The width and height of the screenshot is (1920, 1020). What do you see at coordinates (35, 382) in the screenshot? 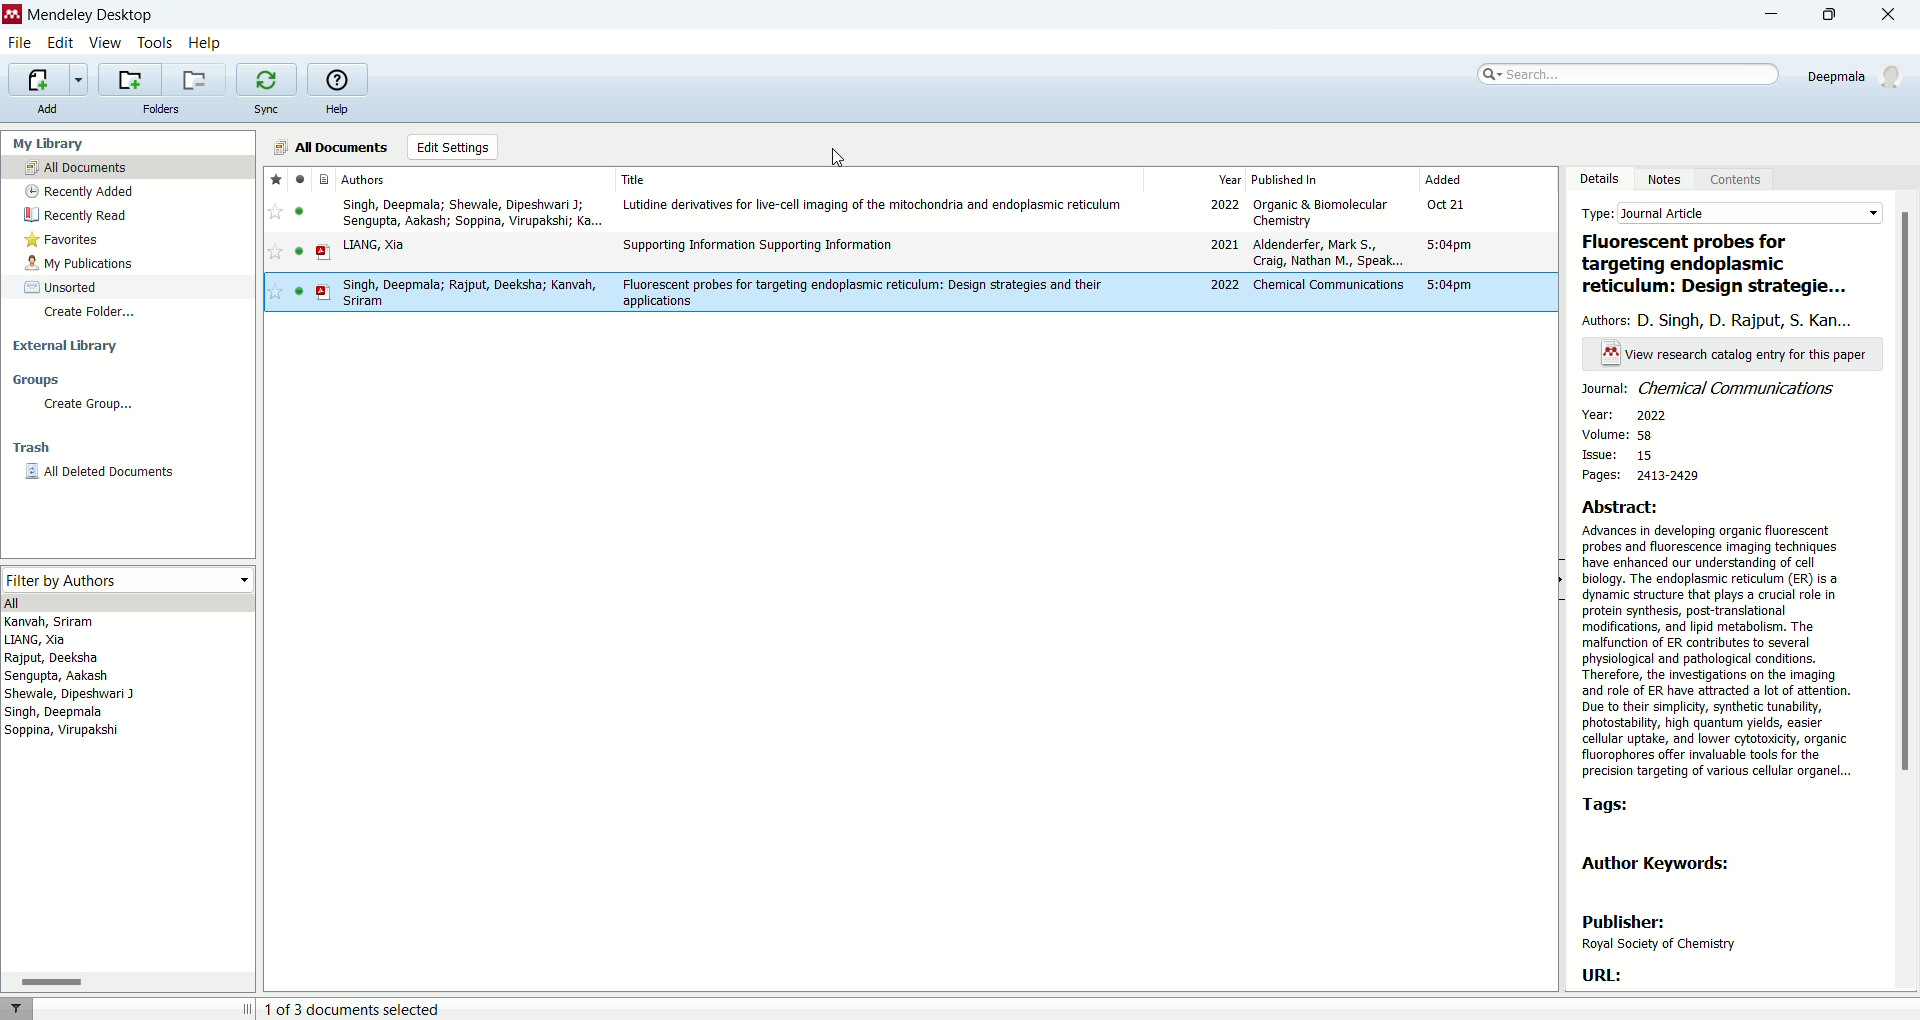
I see `groups` at bounding box center [35, 382].